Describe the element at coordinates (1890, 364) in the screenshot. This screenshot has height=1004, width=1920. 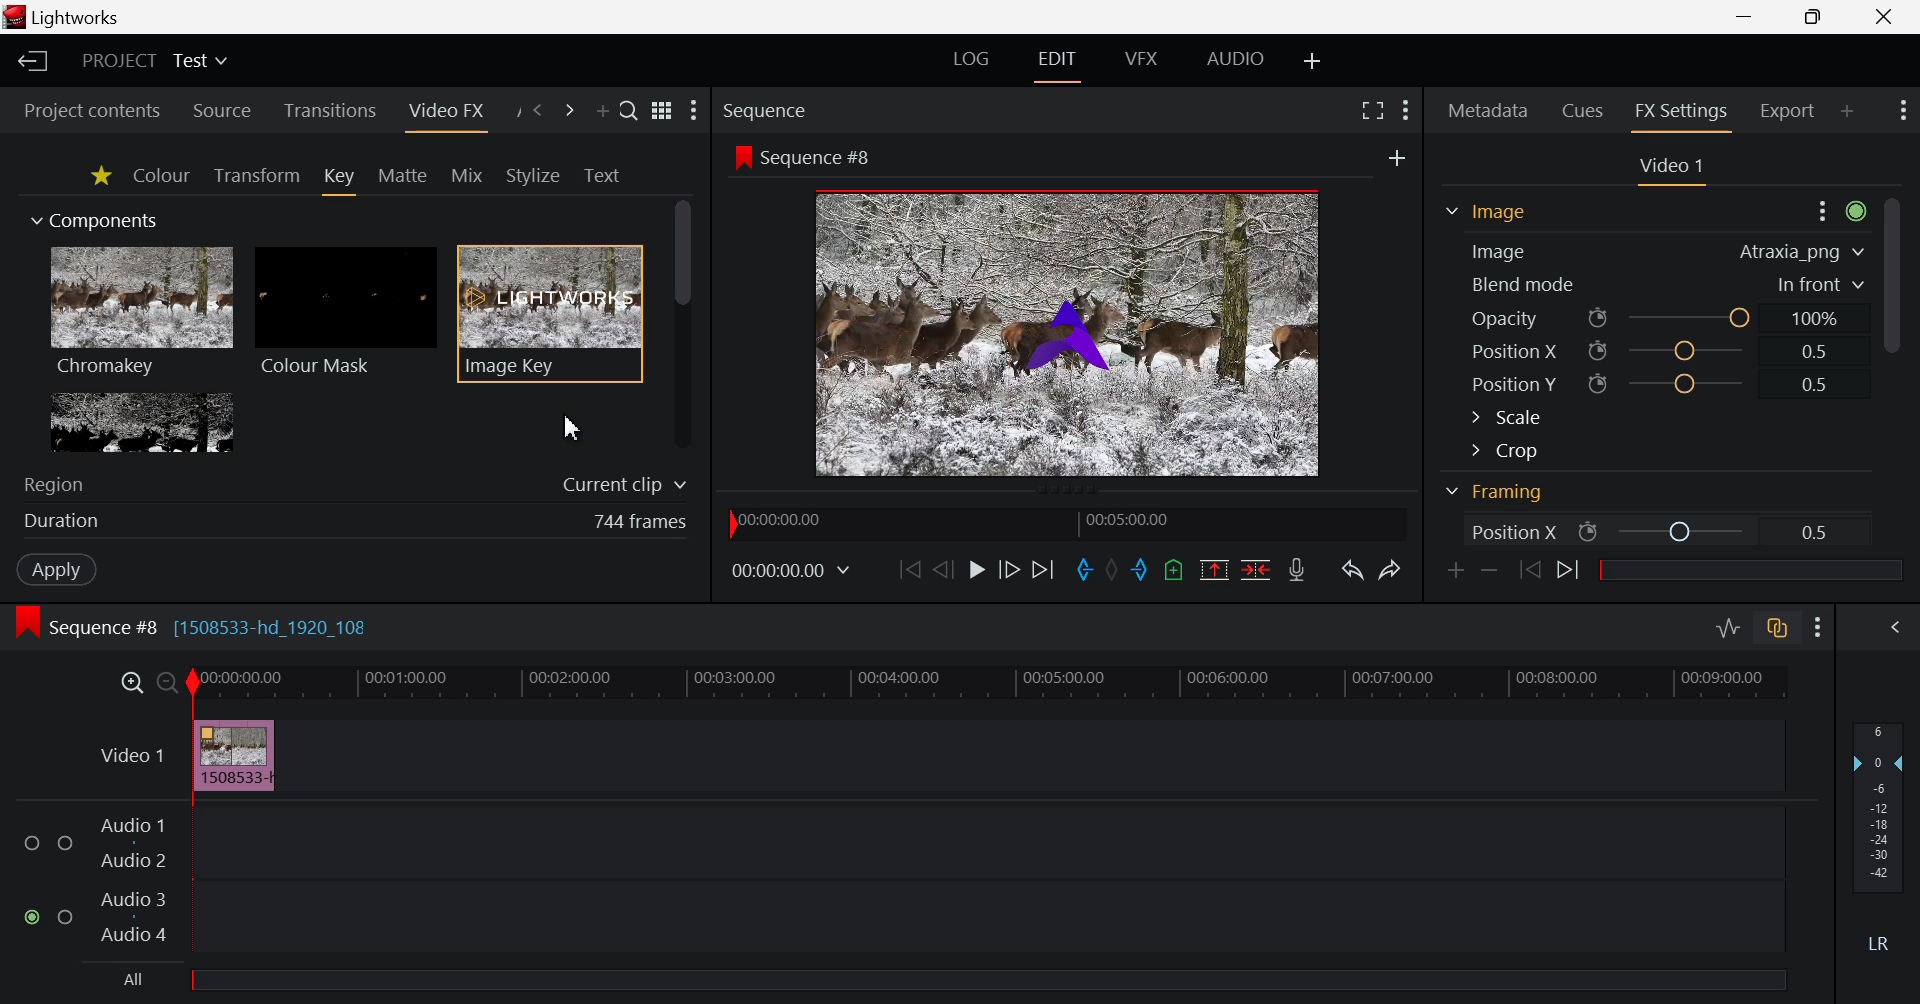
I see `Scroll Bar` at that location.